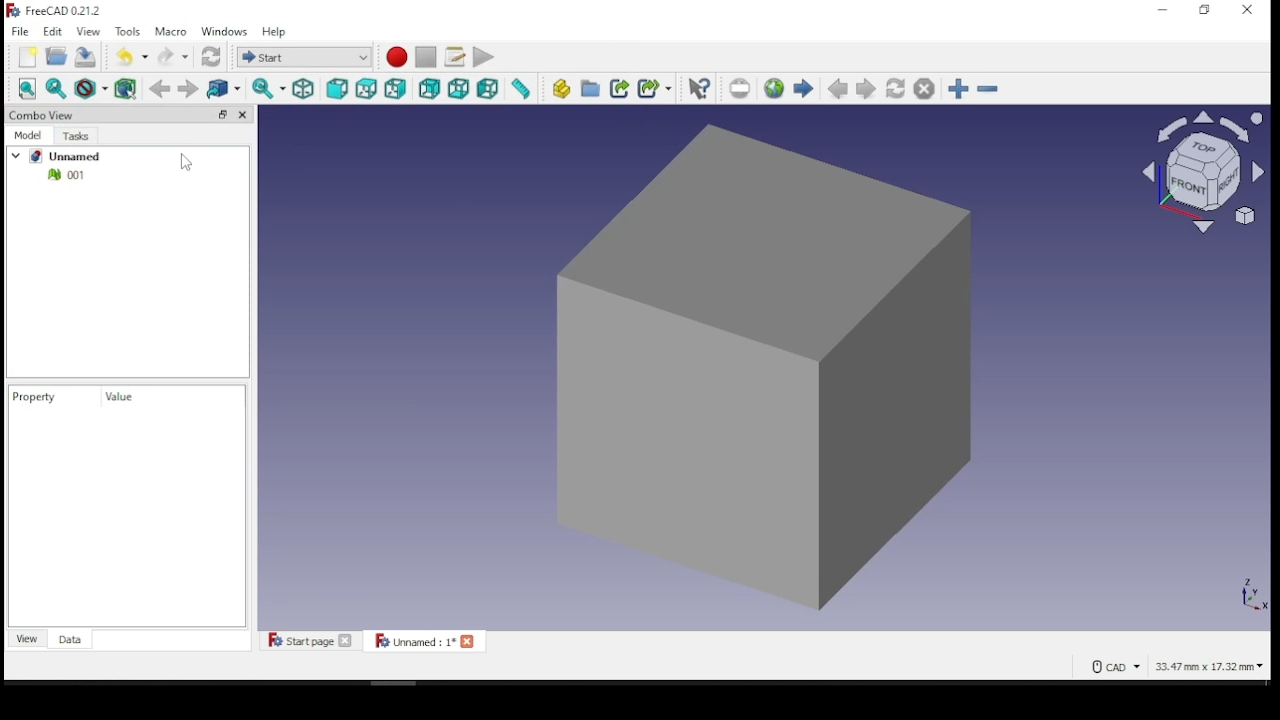  I want to click on tools, so click(126, 31).